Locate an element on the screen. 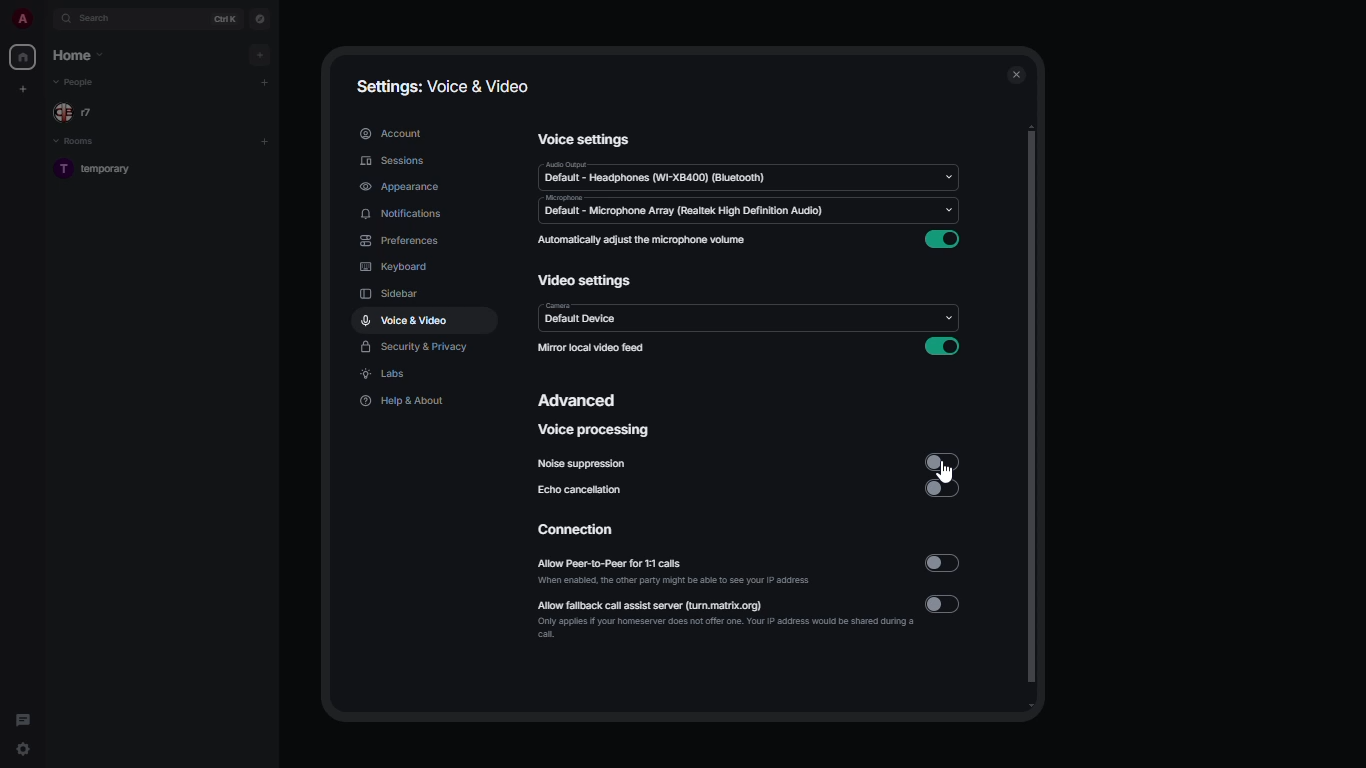  keyboard is located at coordinates (397, 267).